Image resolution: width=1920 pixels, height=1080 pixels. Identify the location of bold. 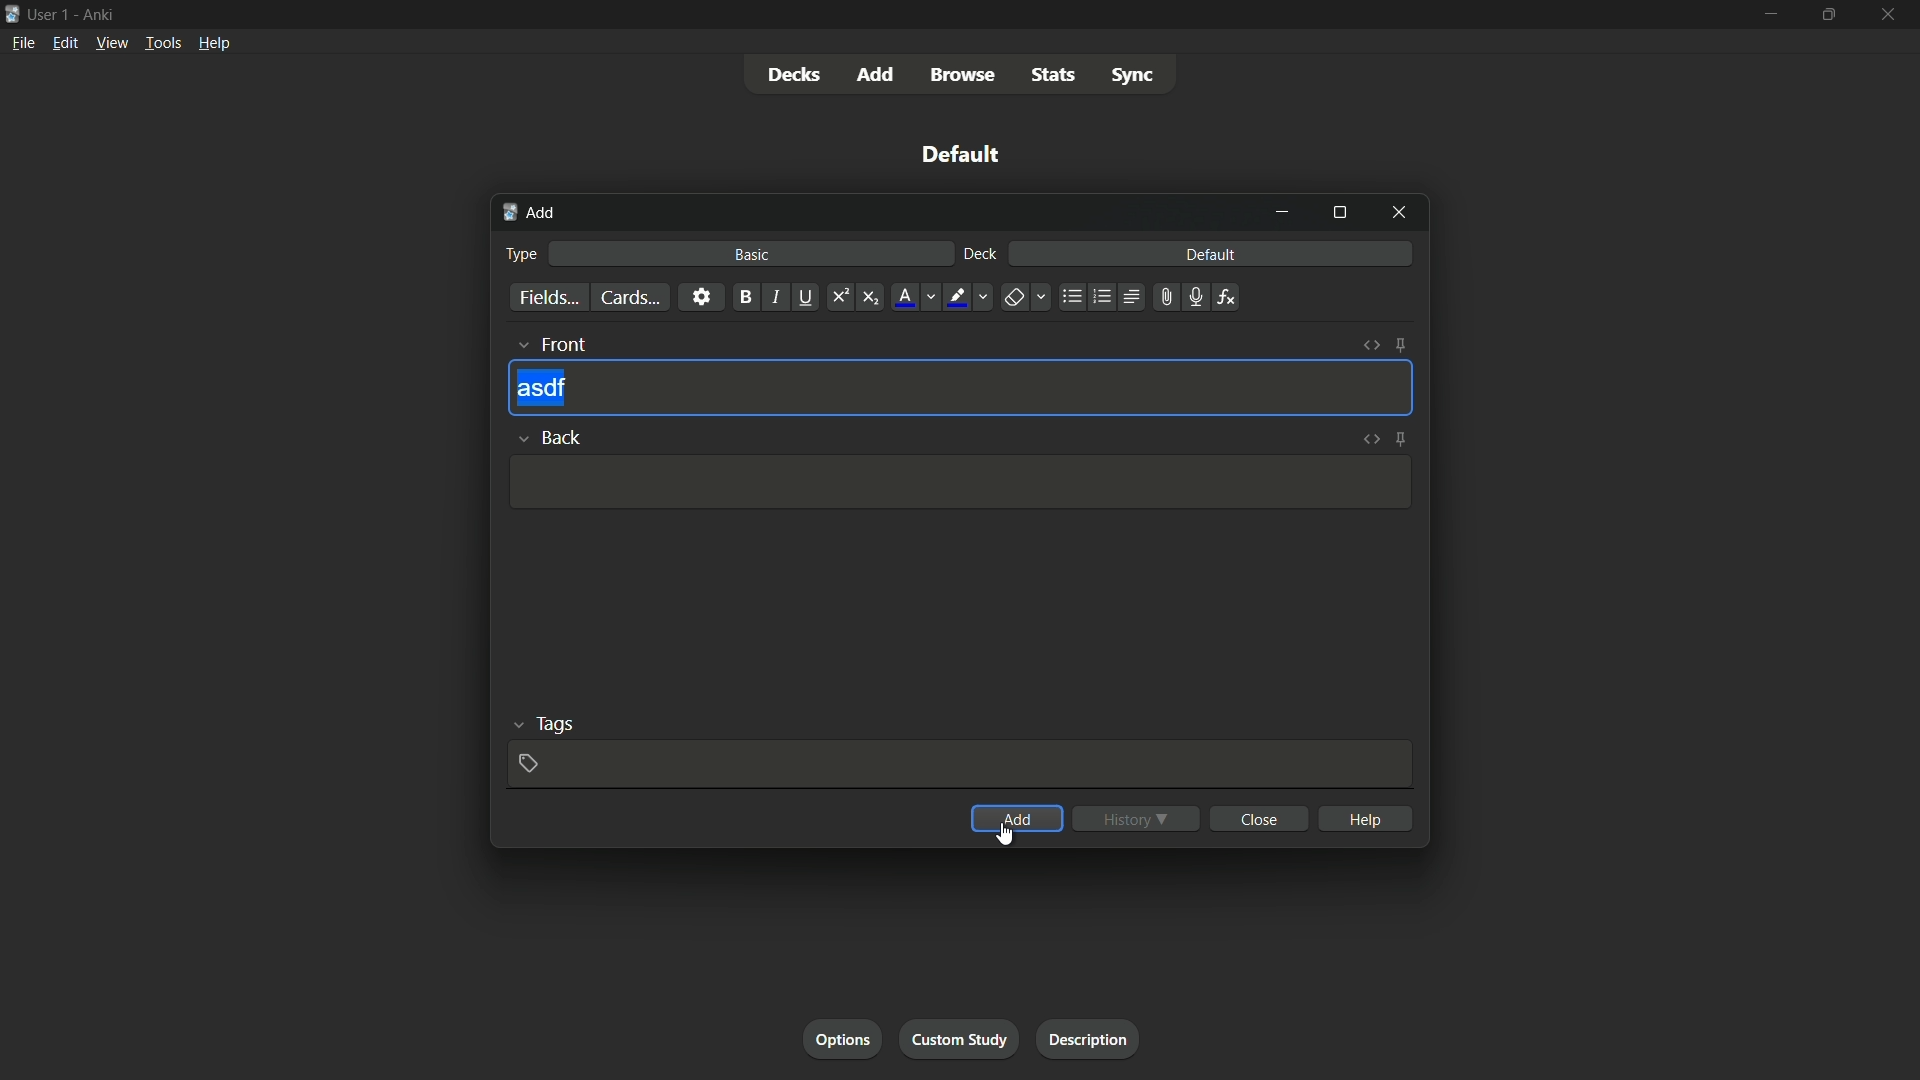
(744, 297).